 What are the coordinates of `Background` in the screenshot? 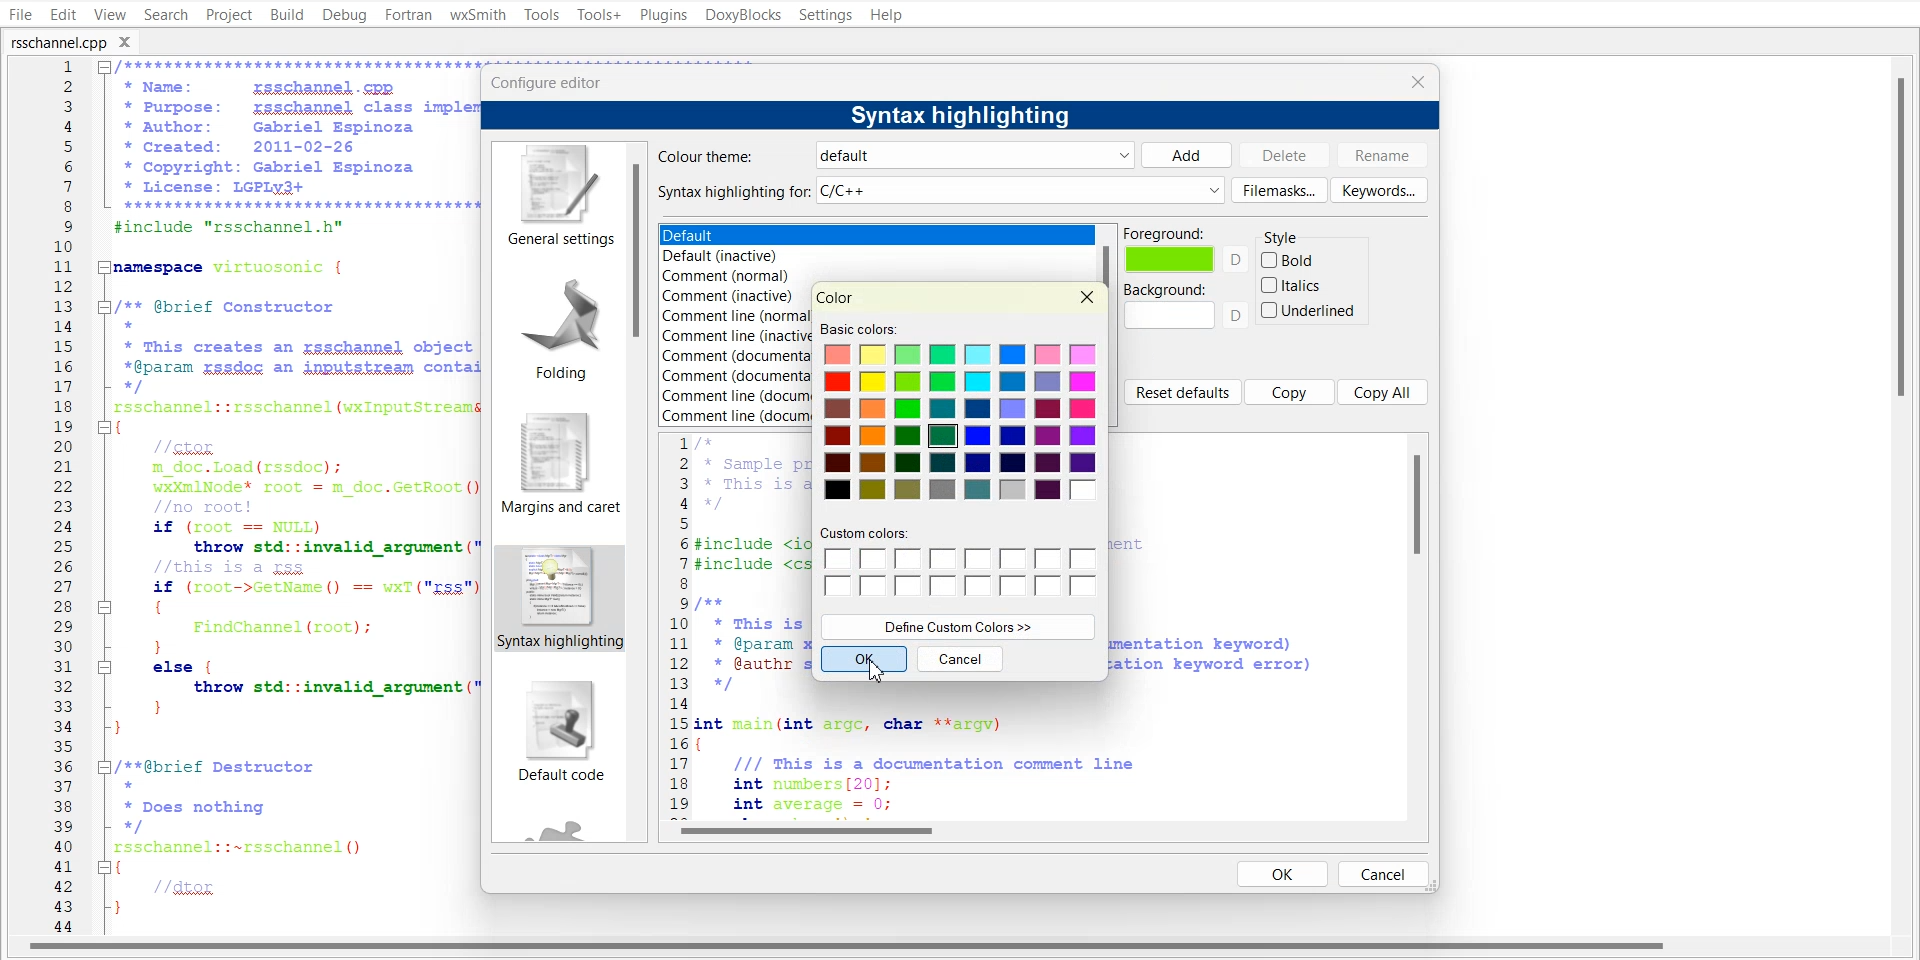 It's located at (1186, 306).